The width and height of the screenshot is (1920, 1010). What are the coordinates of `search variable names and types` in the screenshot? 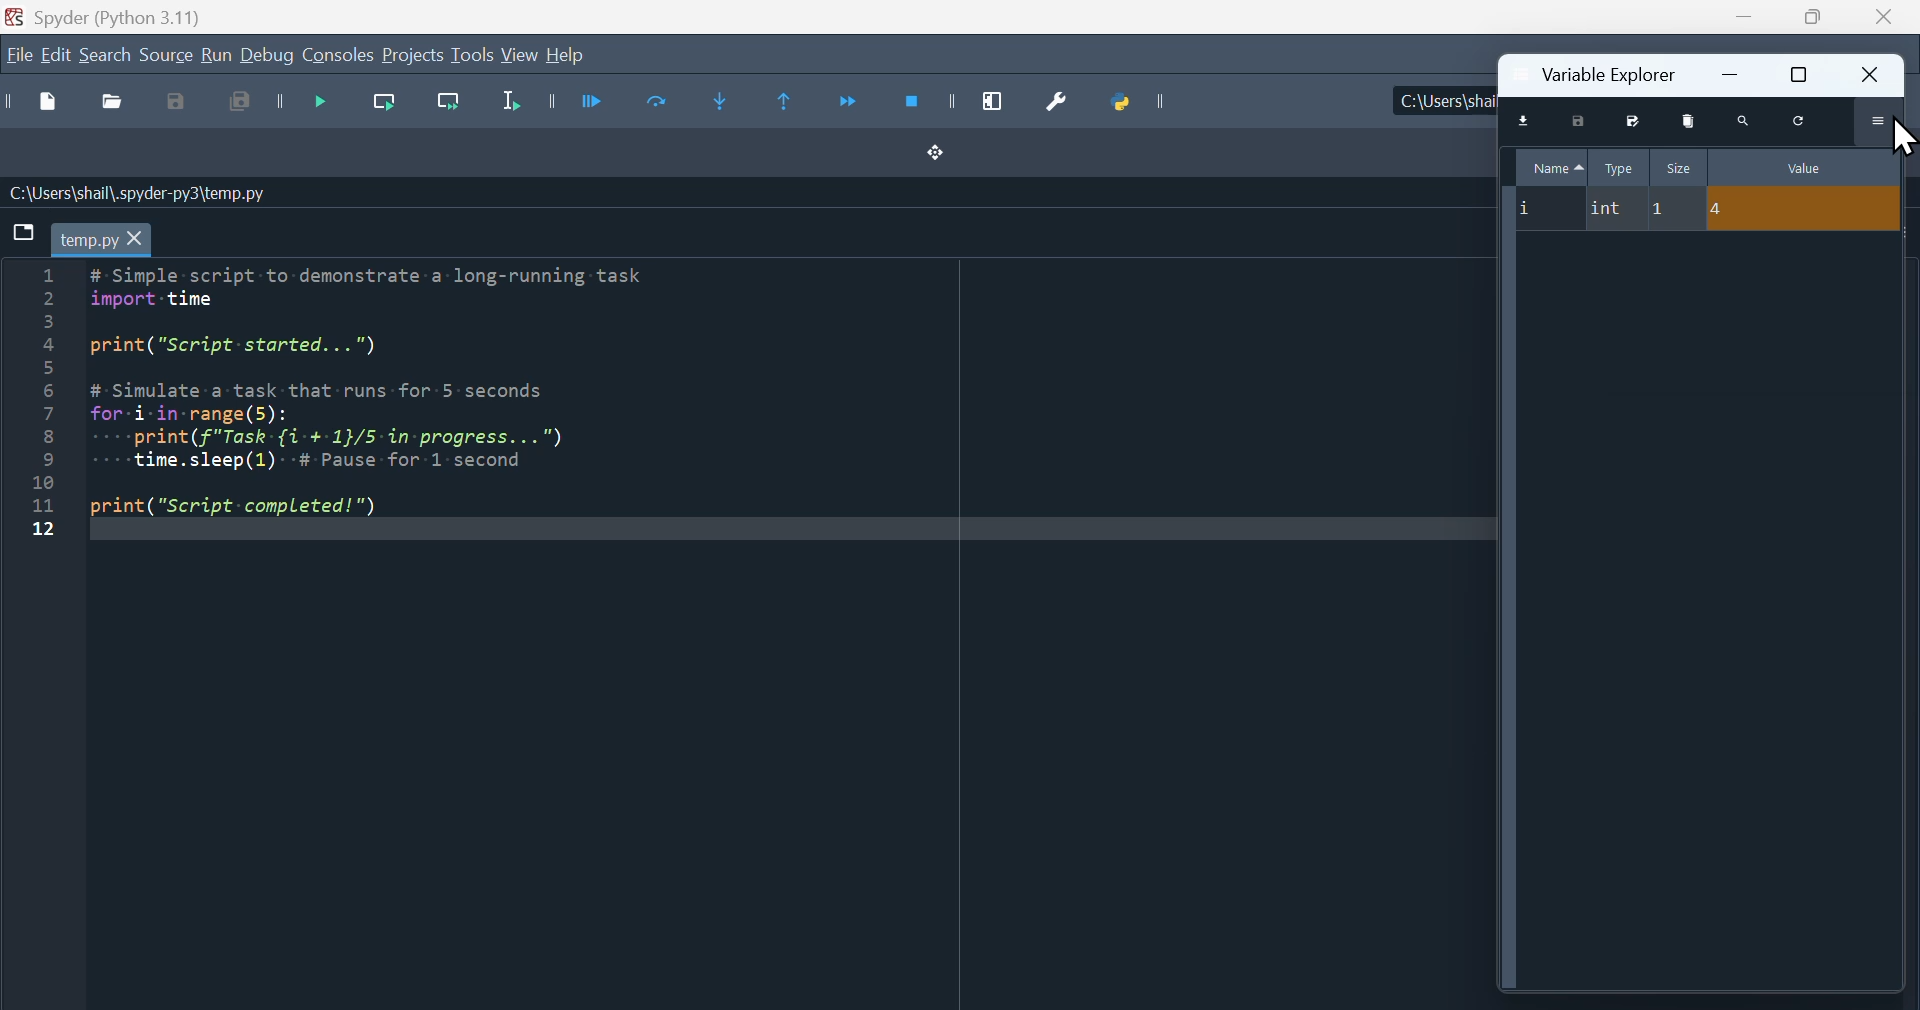 It's located at (1746, 119).